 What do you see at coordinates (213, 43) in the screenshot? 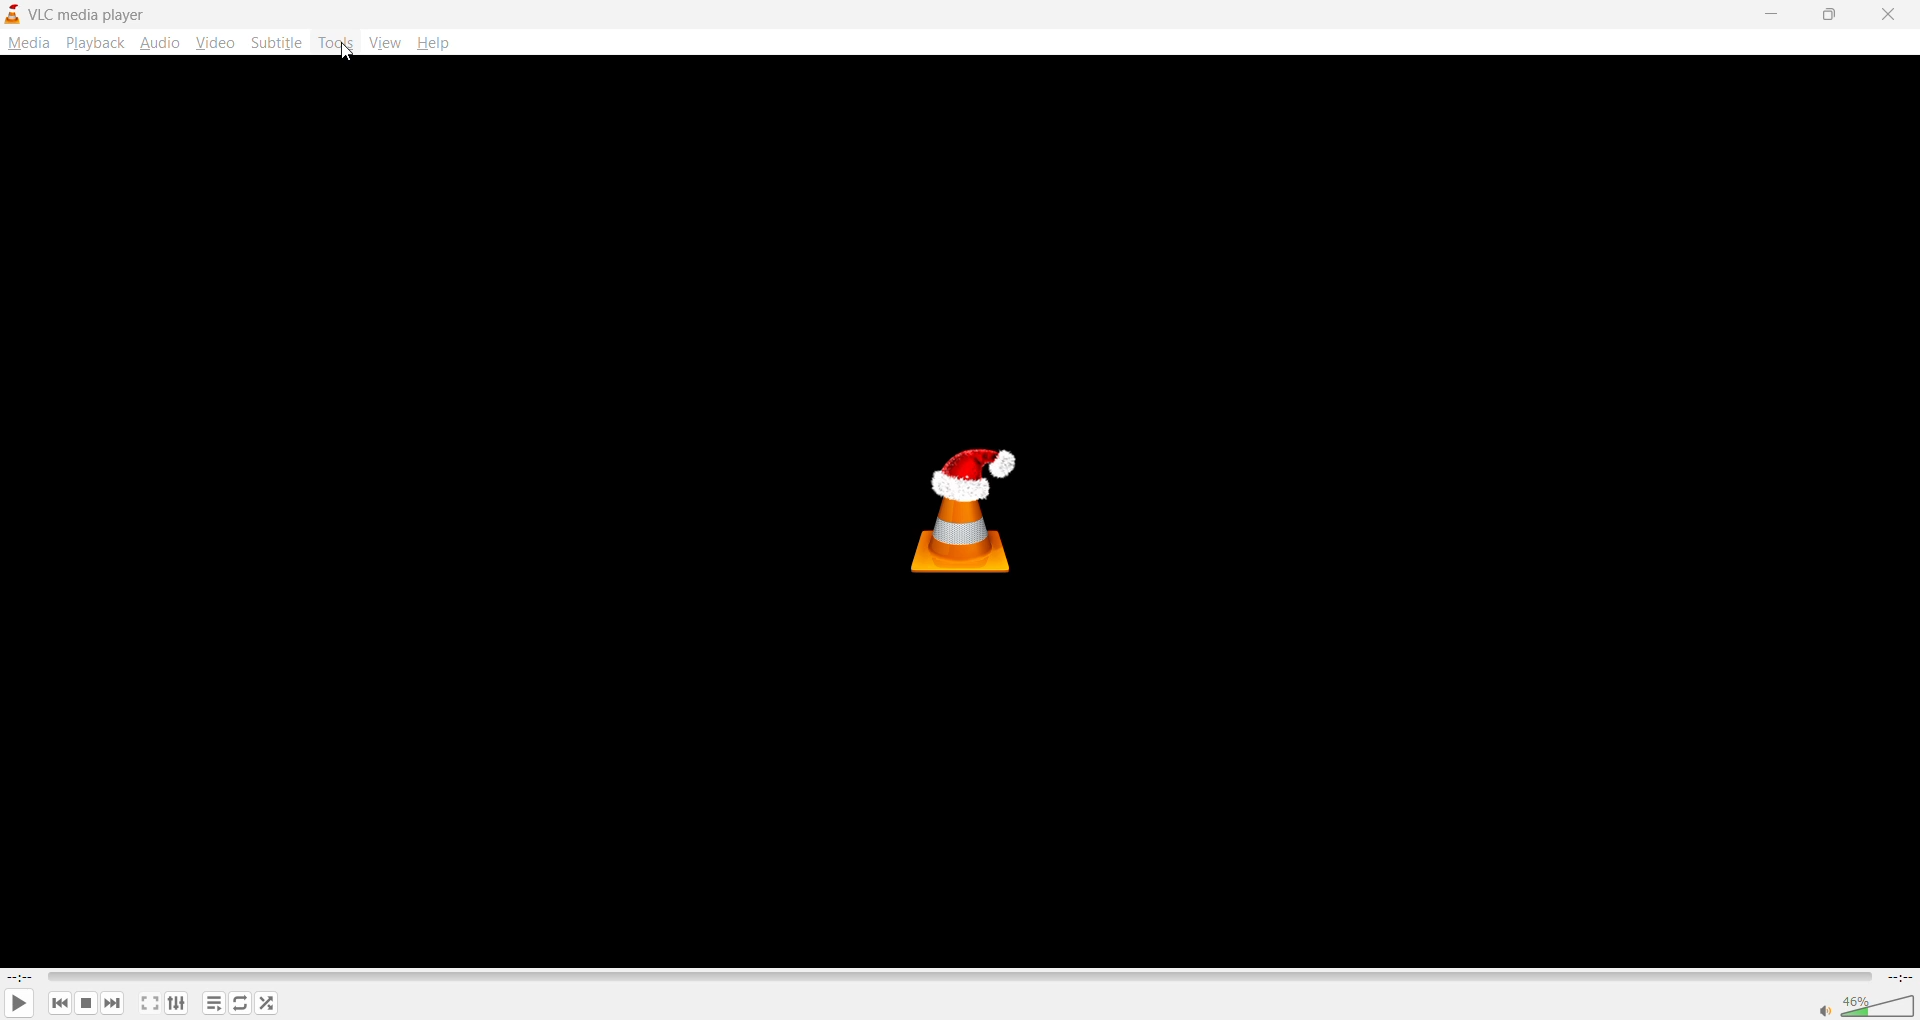
I see `video` at bounding box center [213, 43].